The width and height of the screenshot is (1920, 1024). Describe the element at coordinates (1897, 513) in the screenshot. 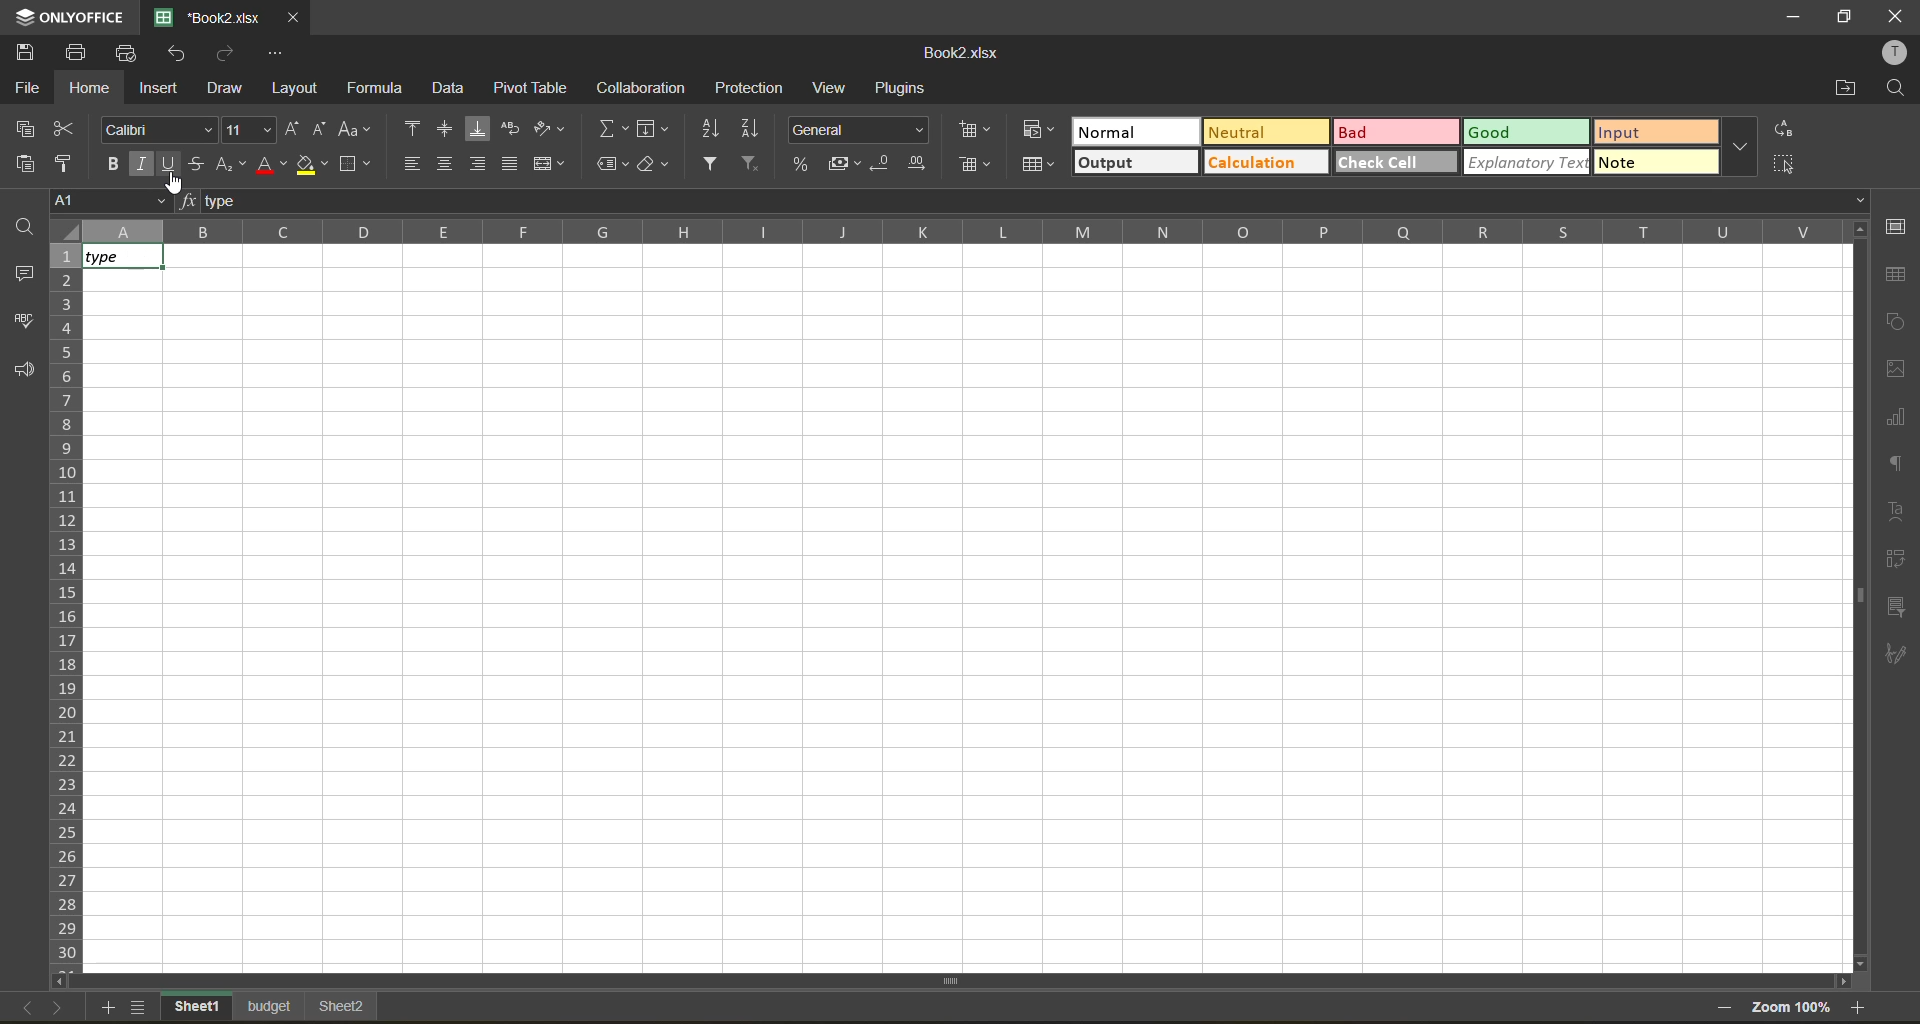

I see `text` at that location.